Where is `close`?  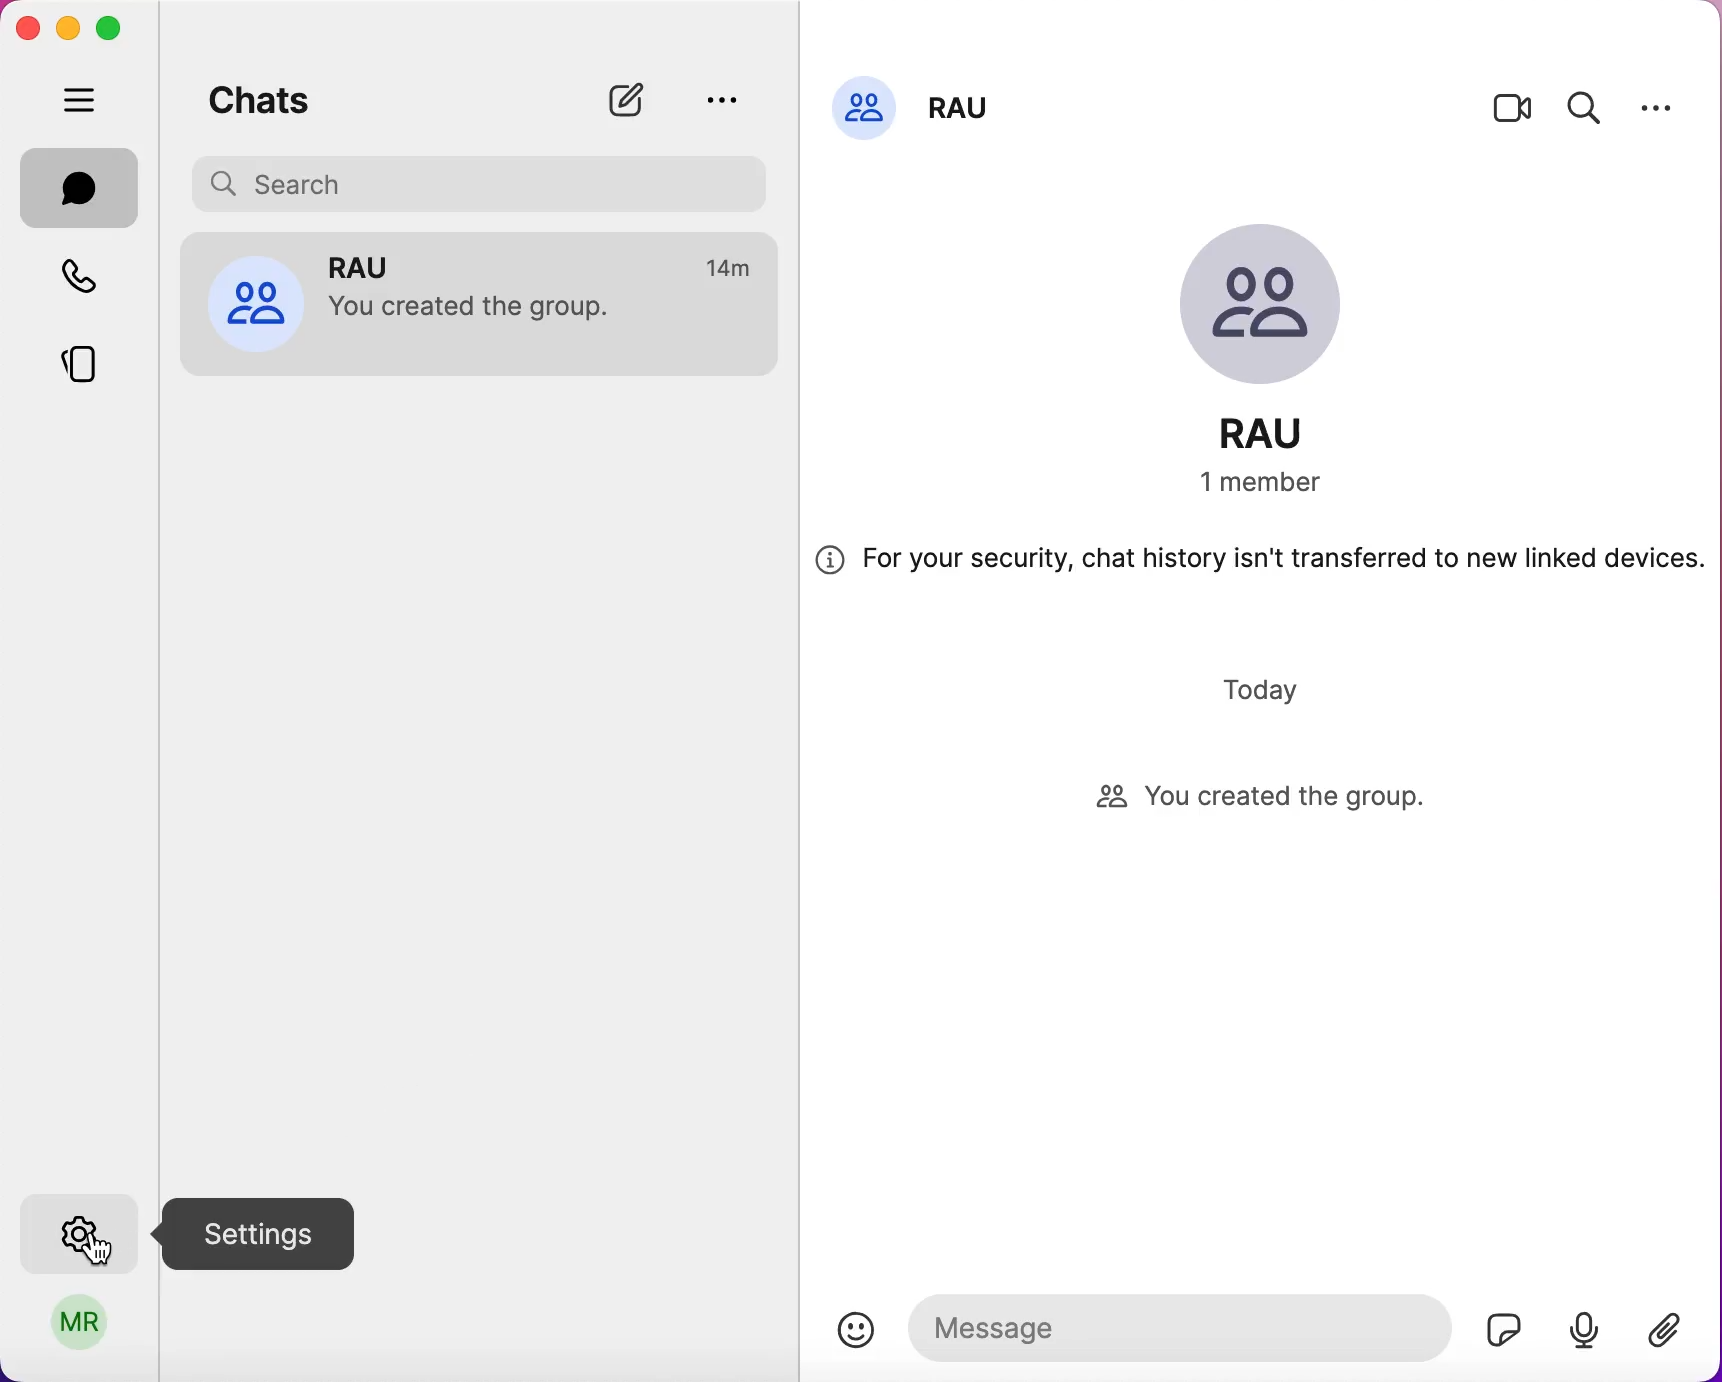
close is located at coordinates (28, 26).